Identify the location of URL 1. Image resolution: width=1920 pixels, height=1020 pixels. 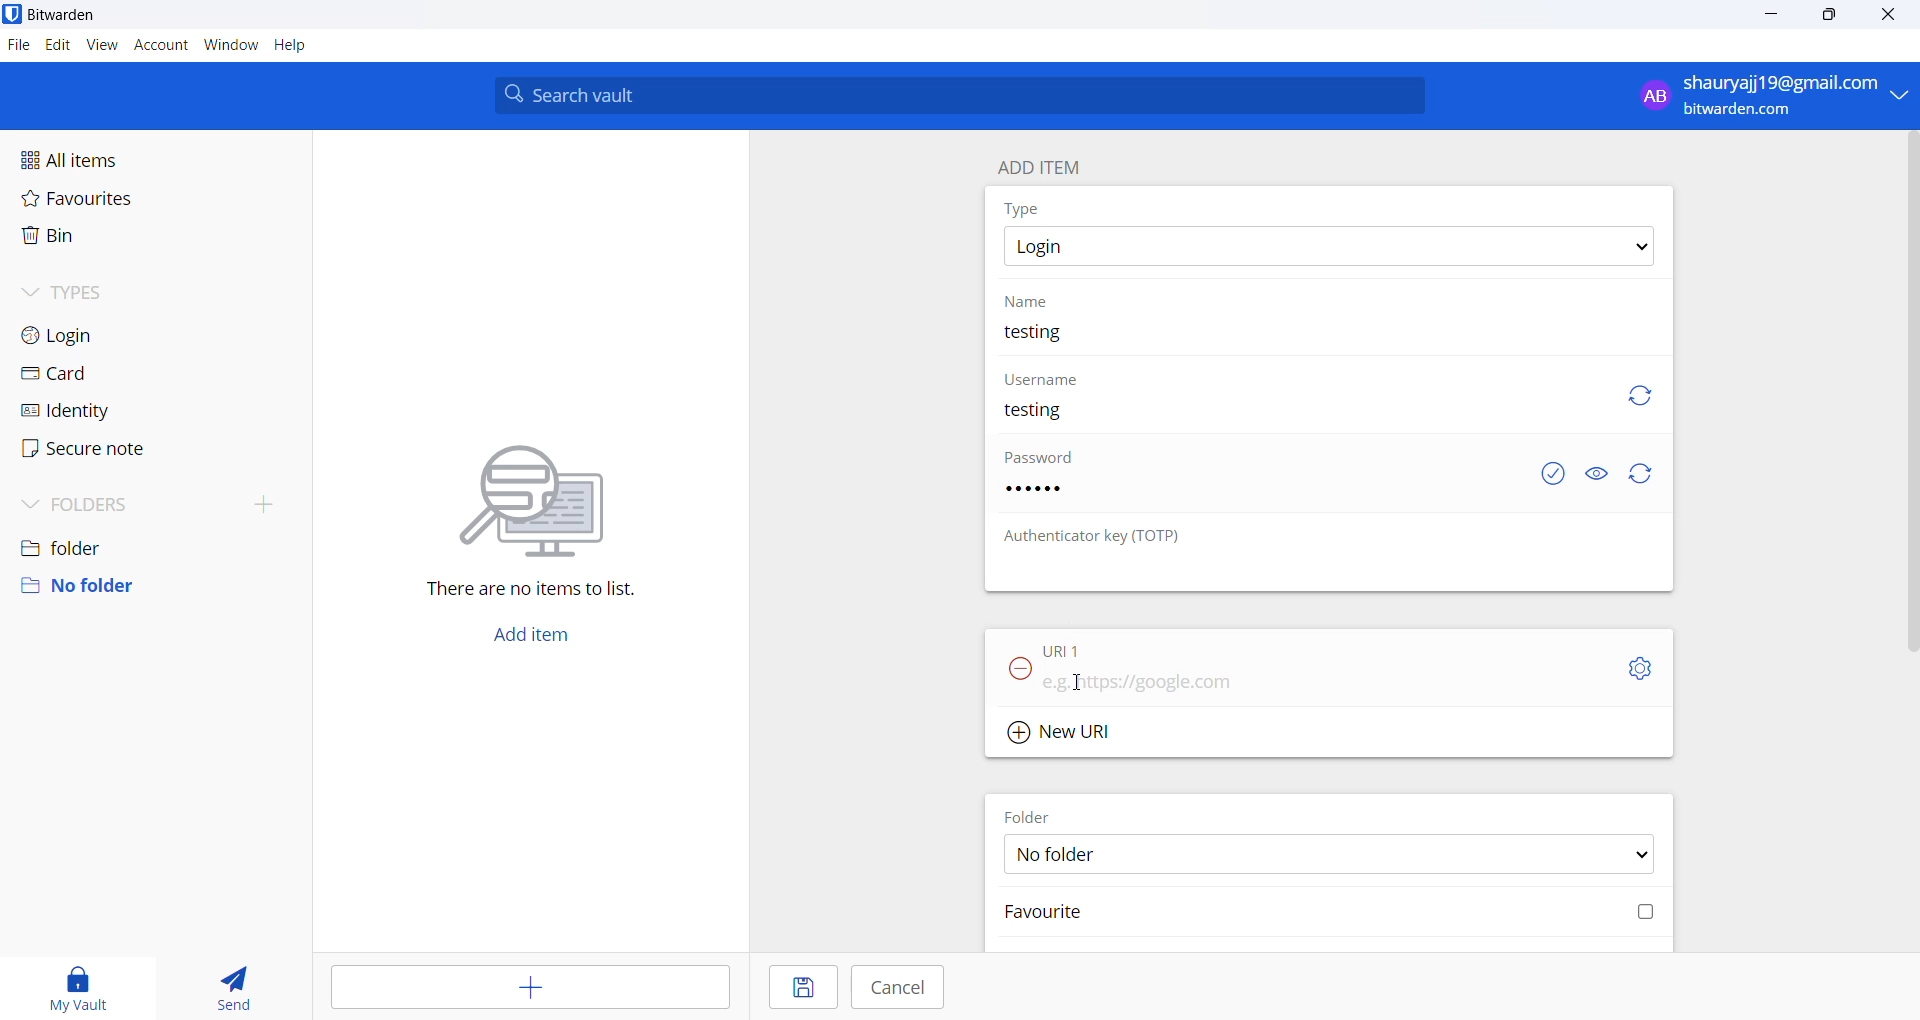
(1098, 649).